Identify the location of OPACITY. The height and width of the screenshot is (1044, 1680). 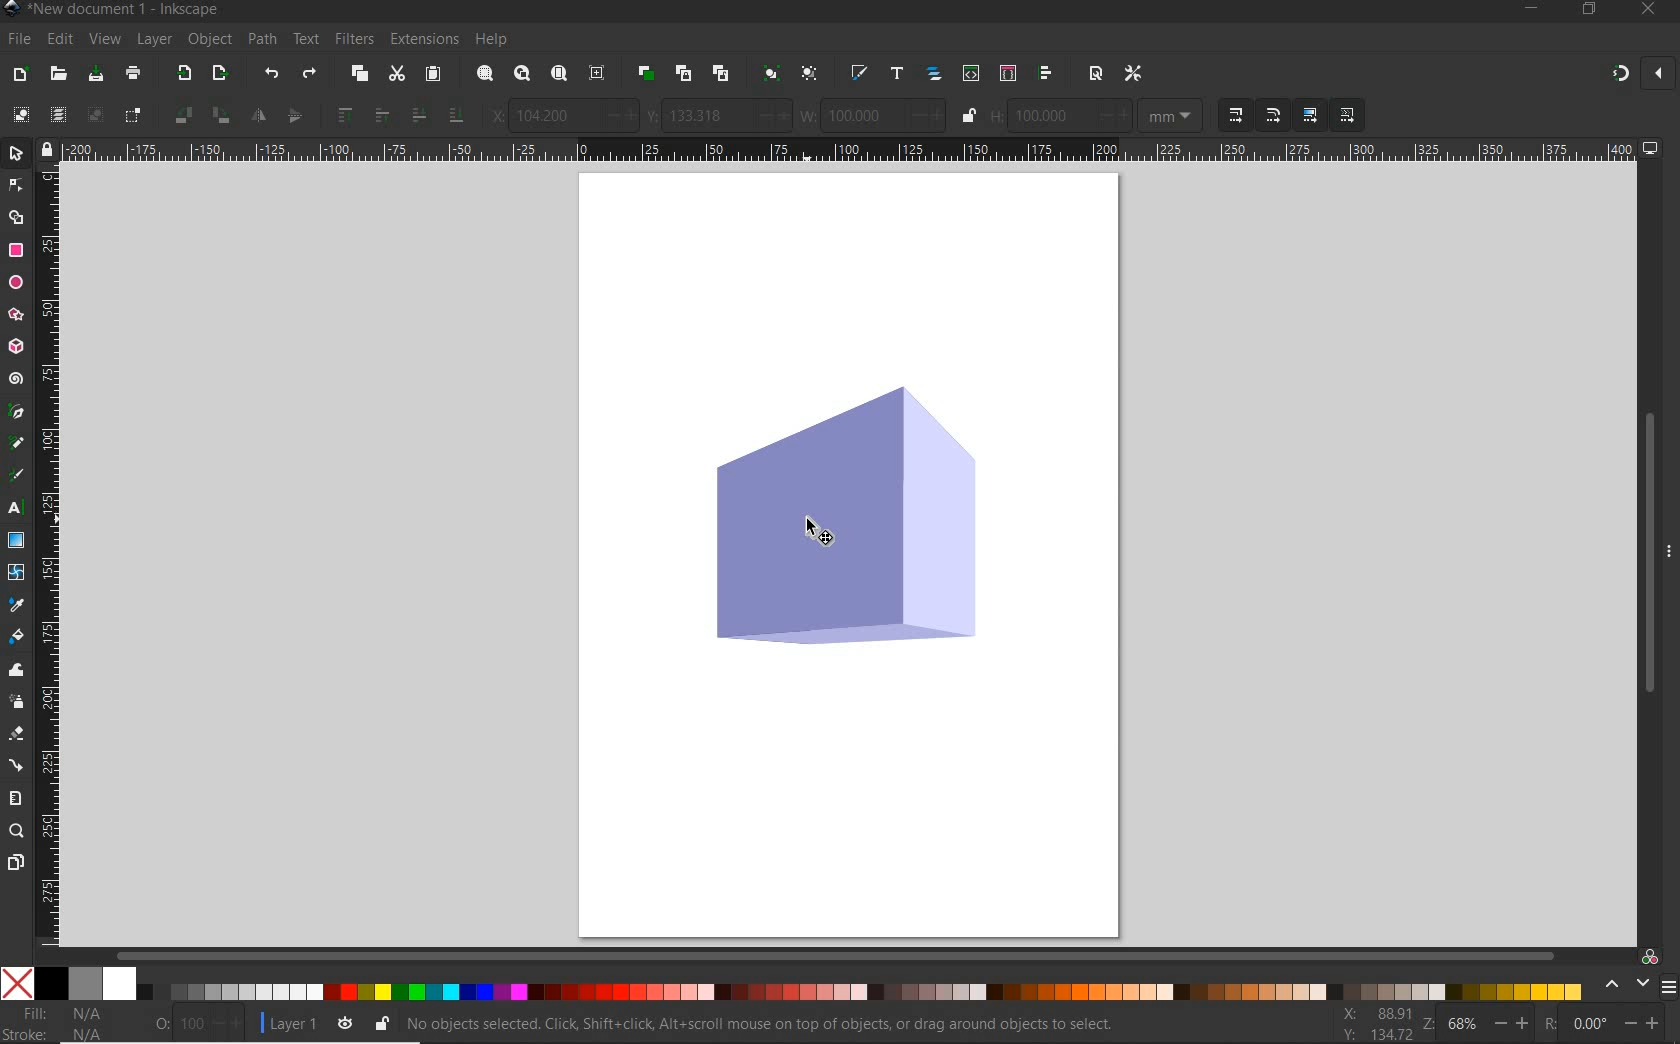
(159, 1021).